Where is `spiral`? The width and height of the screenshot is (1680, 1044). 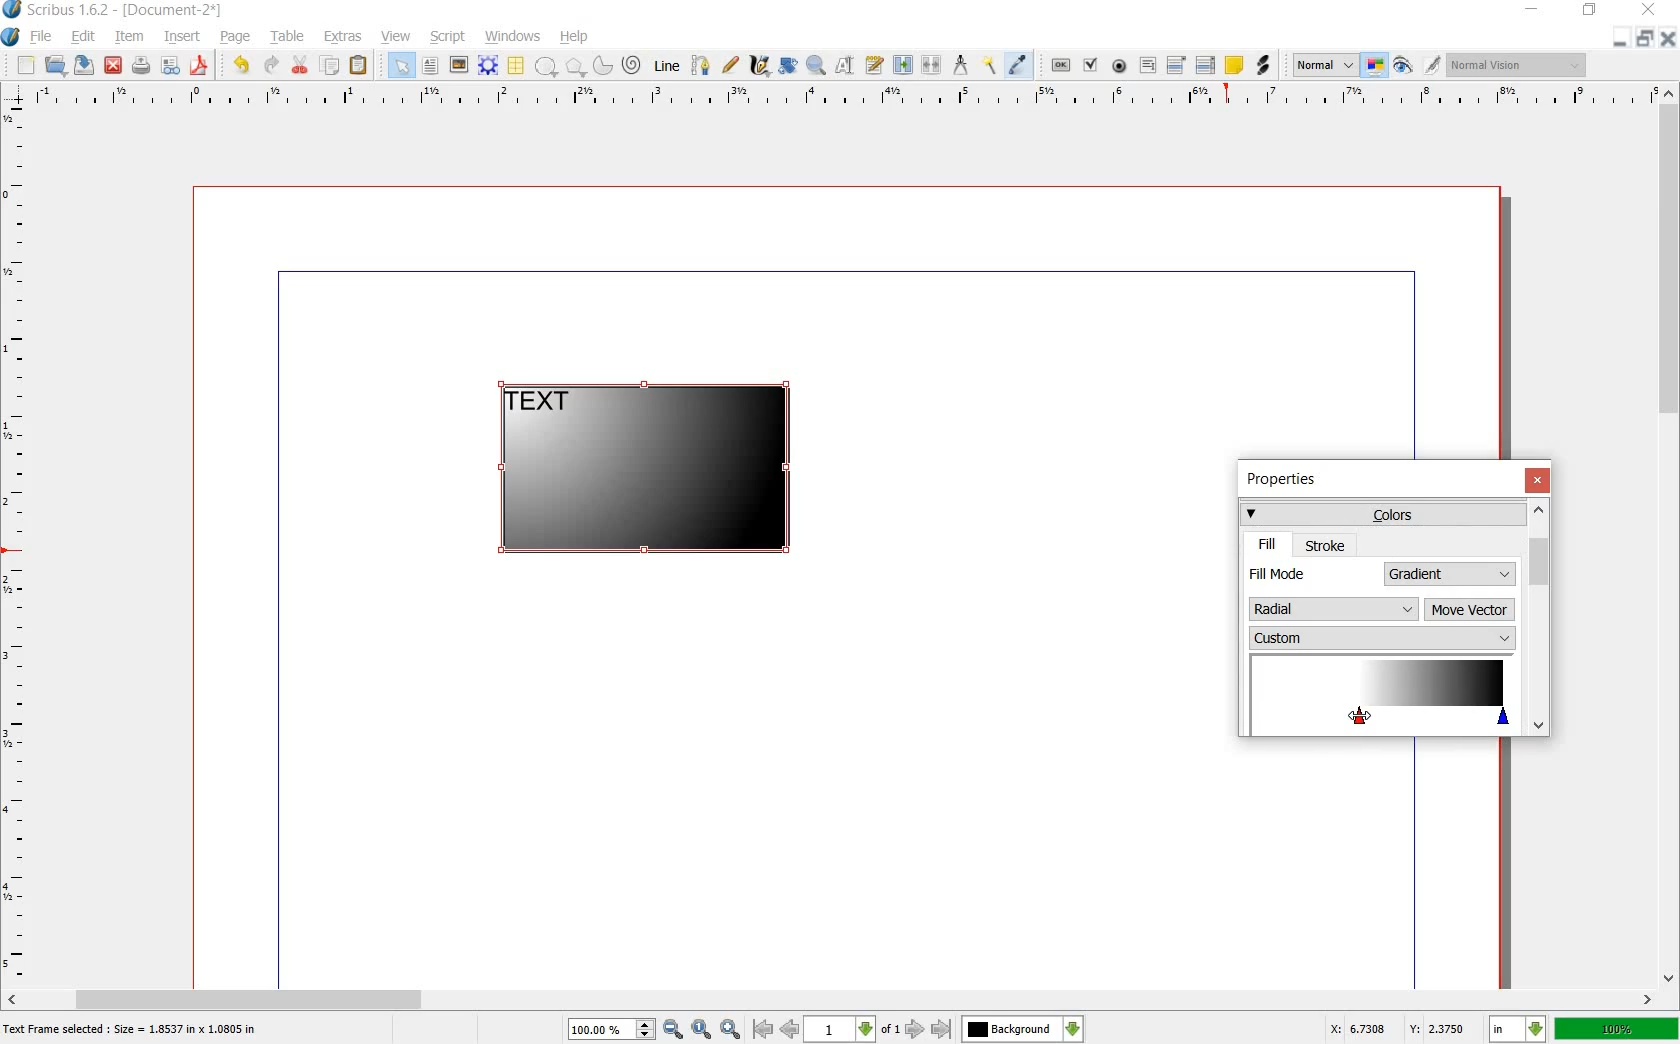
spiral is located at coordinates (633, 64).